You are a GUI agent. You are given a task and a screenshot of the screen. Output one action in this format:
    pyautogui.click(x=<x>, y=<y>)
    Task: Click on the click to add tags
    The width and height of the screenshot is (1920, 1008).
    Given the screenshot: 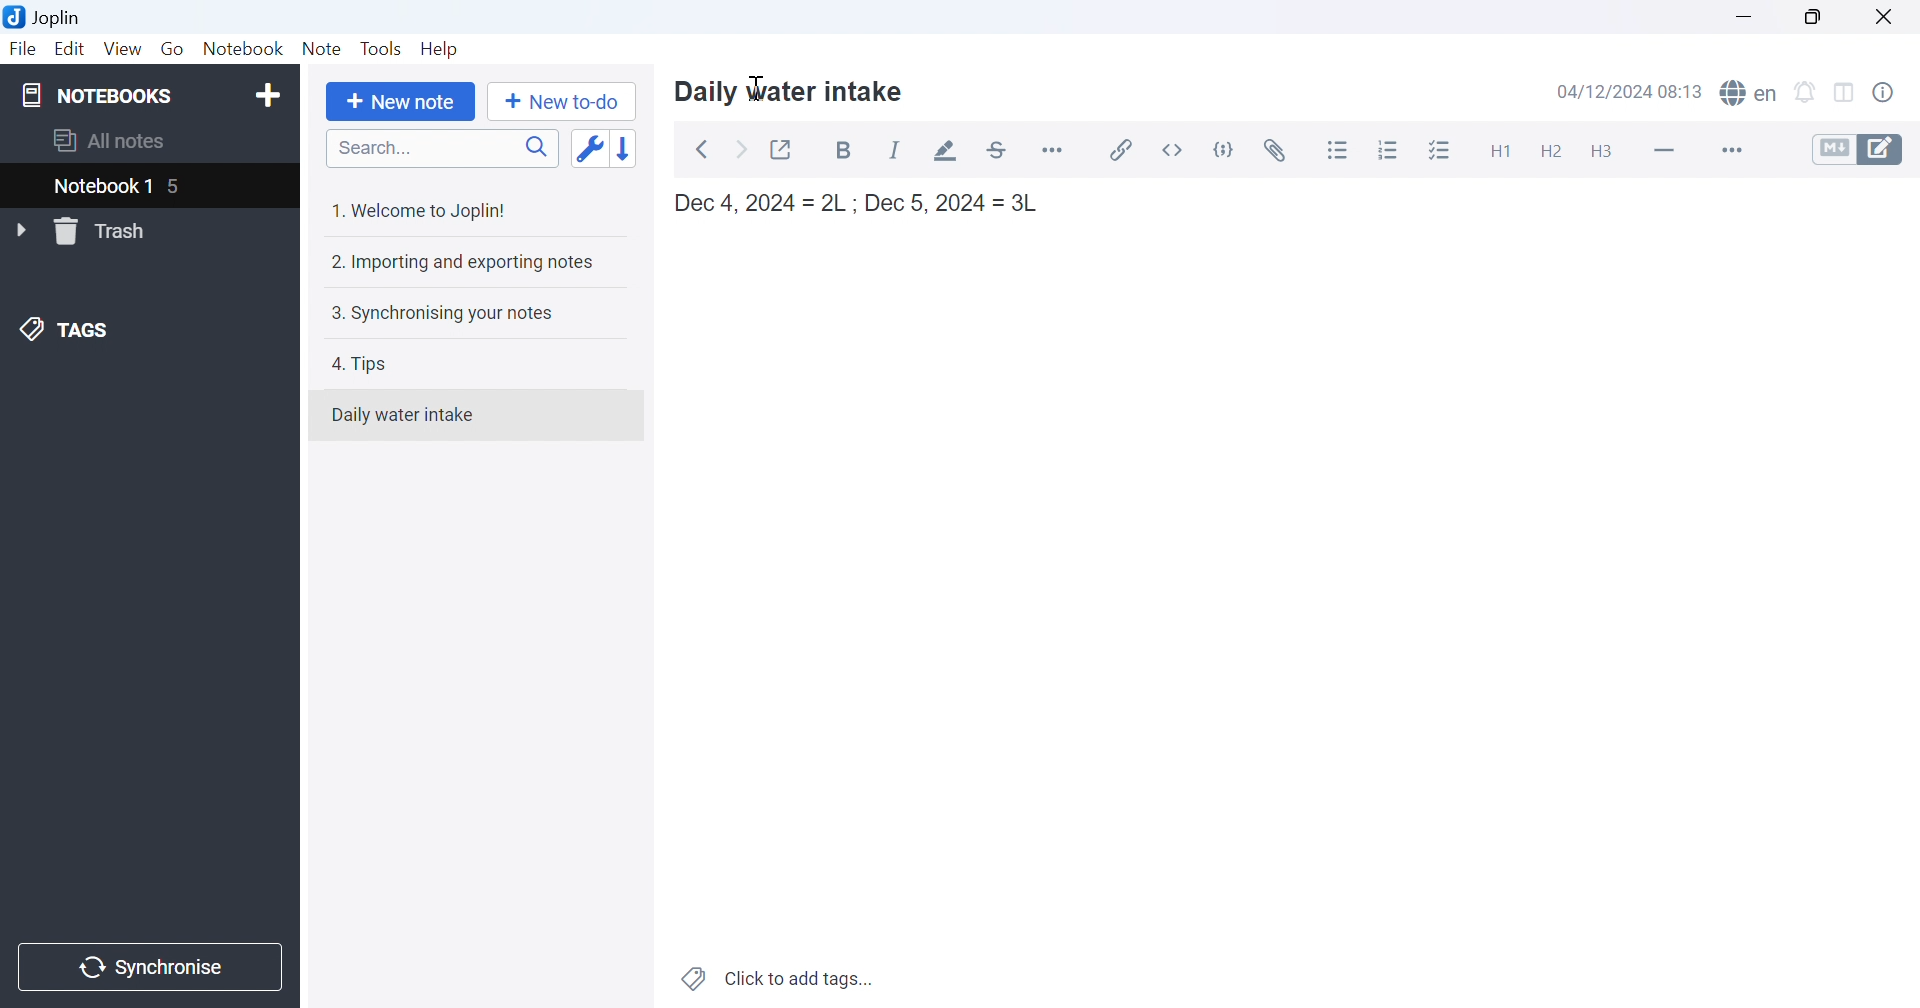 What is the action you would take?
    pyautogui.click(x=780, y=980)
    